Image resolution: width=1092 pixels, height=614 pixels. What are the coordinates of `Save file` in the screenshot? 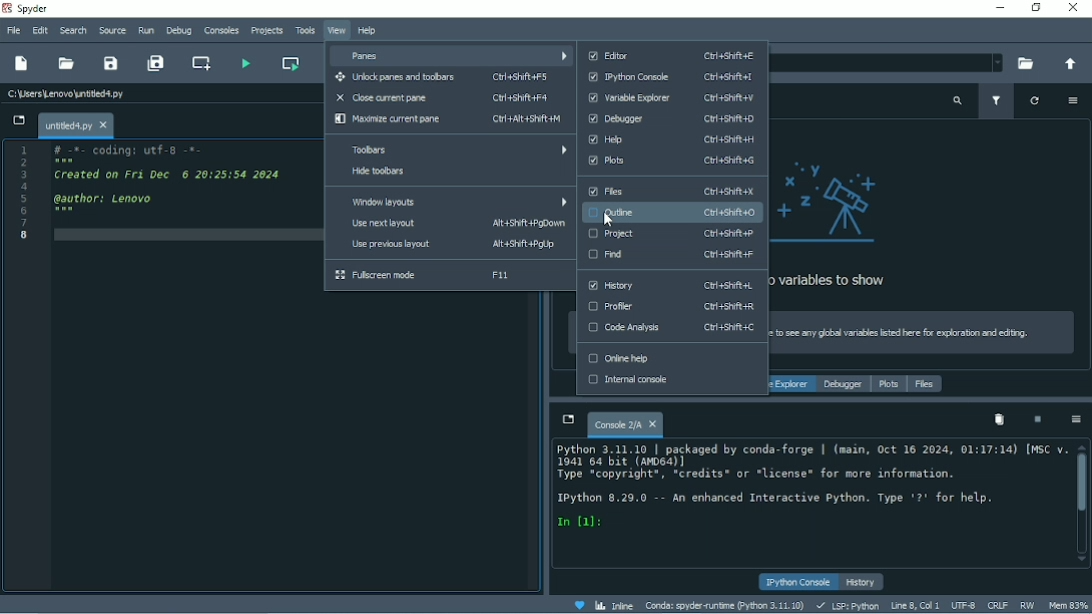 It's located at (112, 63).